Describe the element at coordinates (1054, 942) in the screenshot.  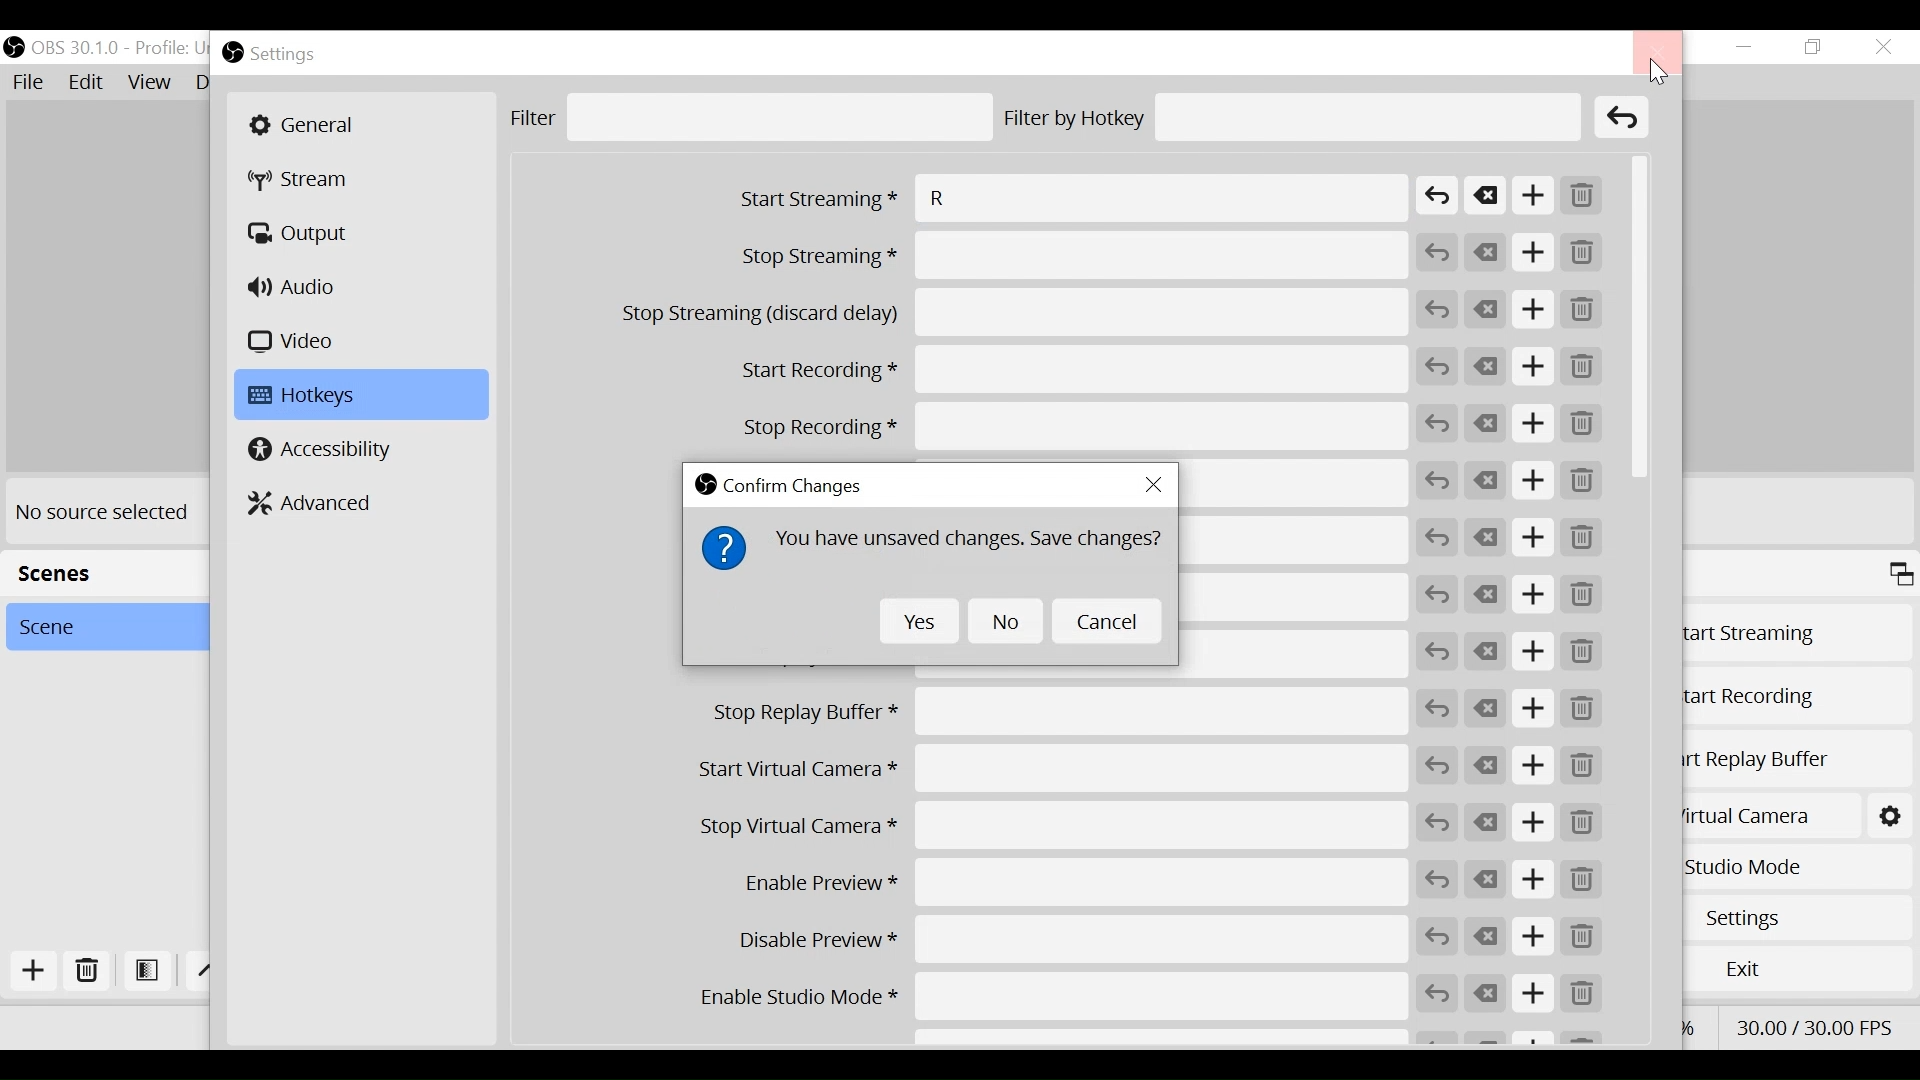
I see `Disable Preview` at that location.